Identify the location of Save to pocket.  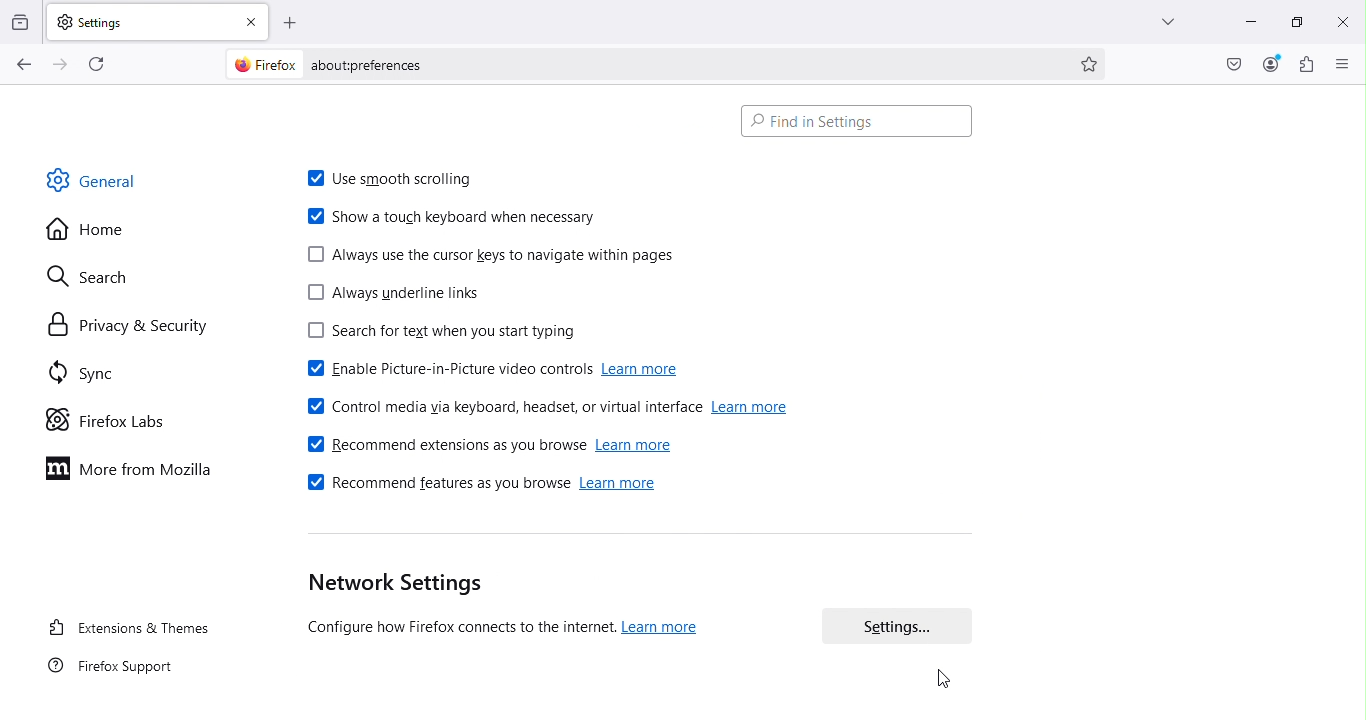
(1228, 63).